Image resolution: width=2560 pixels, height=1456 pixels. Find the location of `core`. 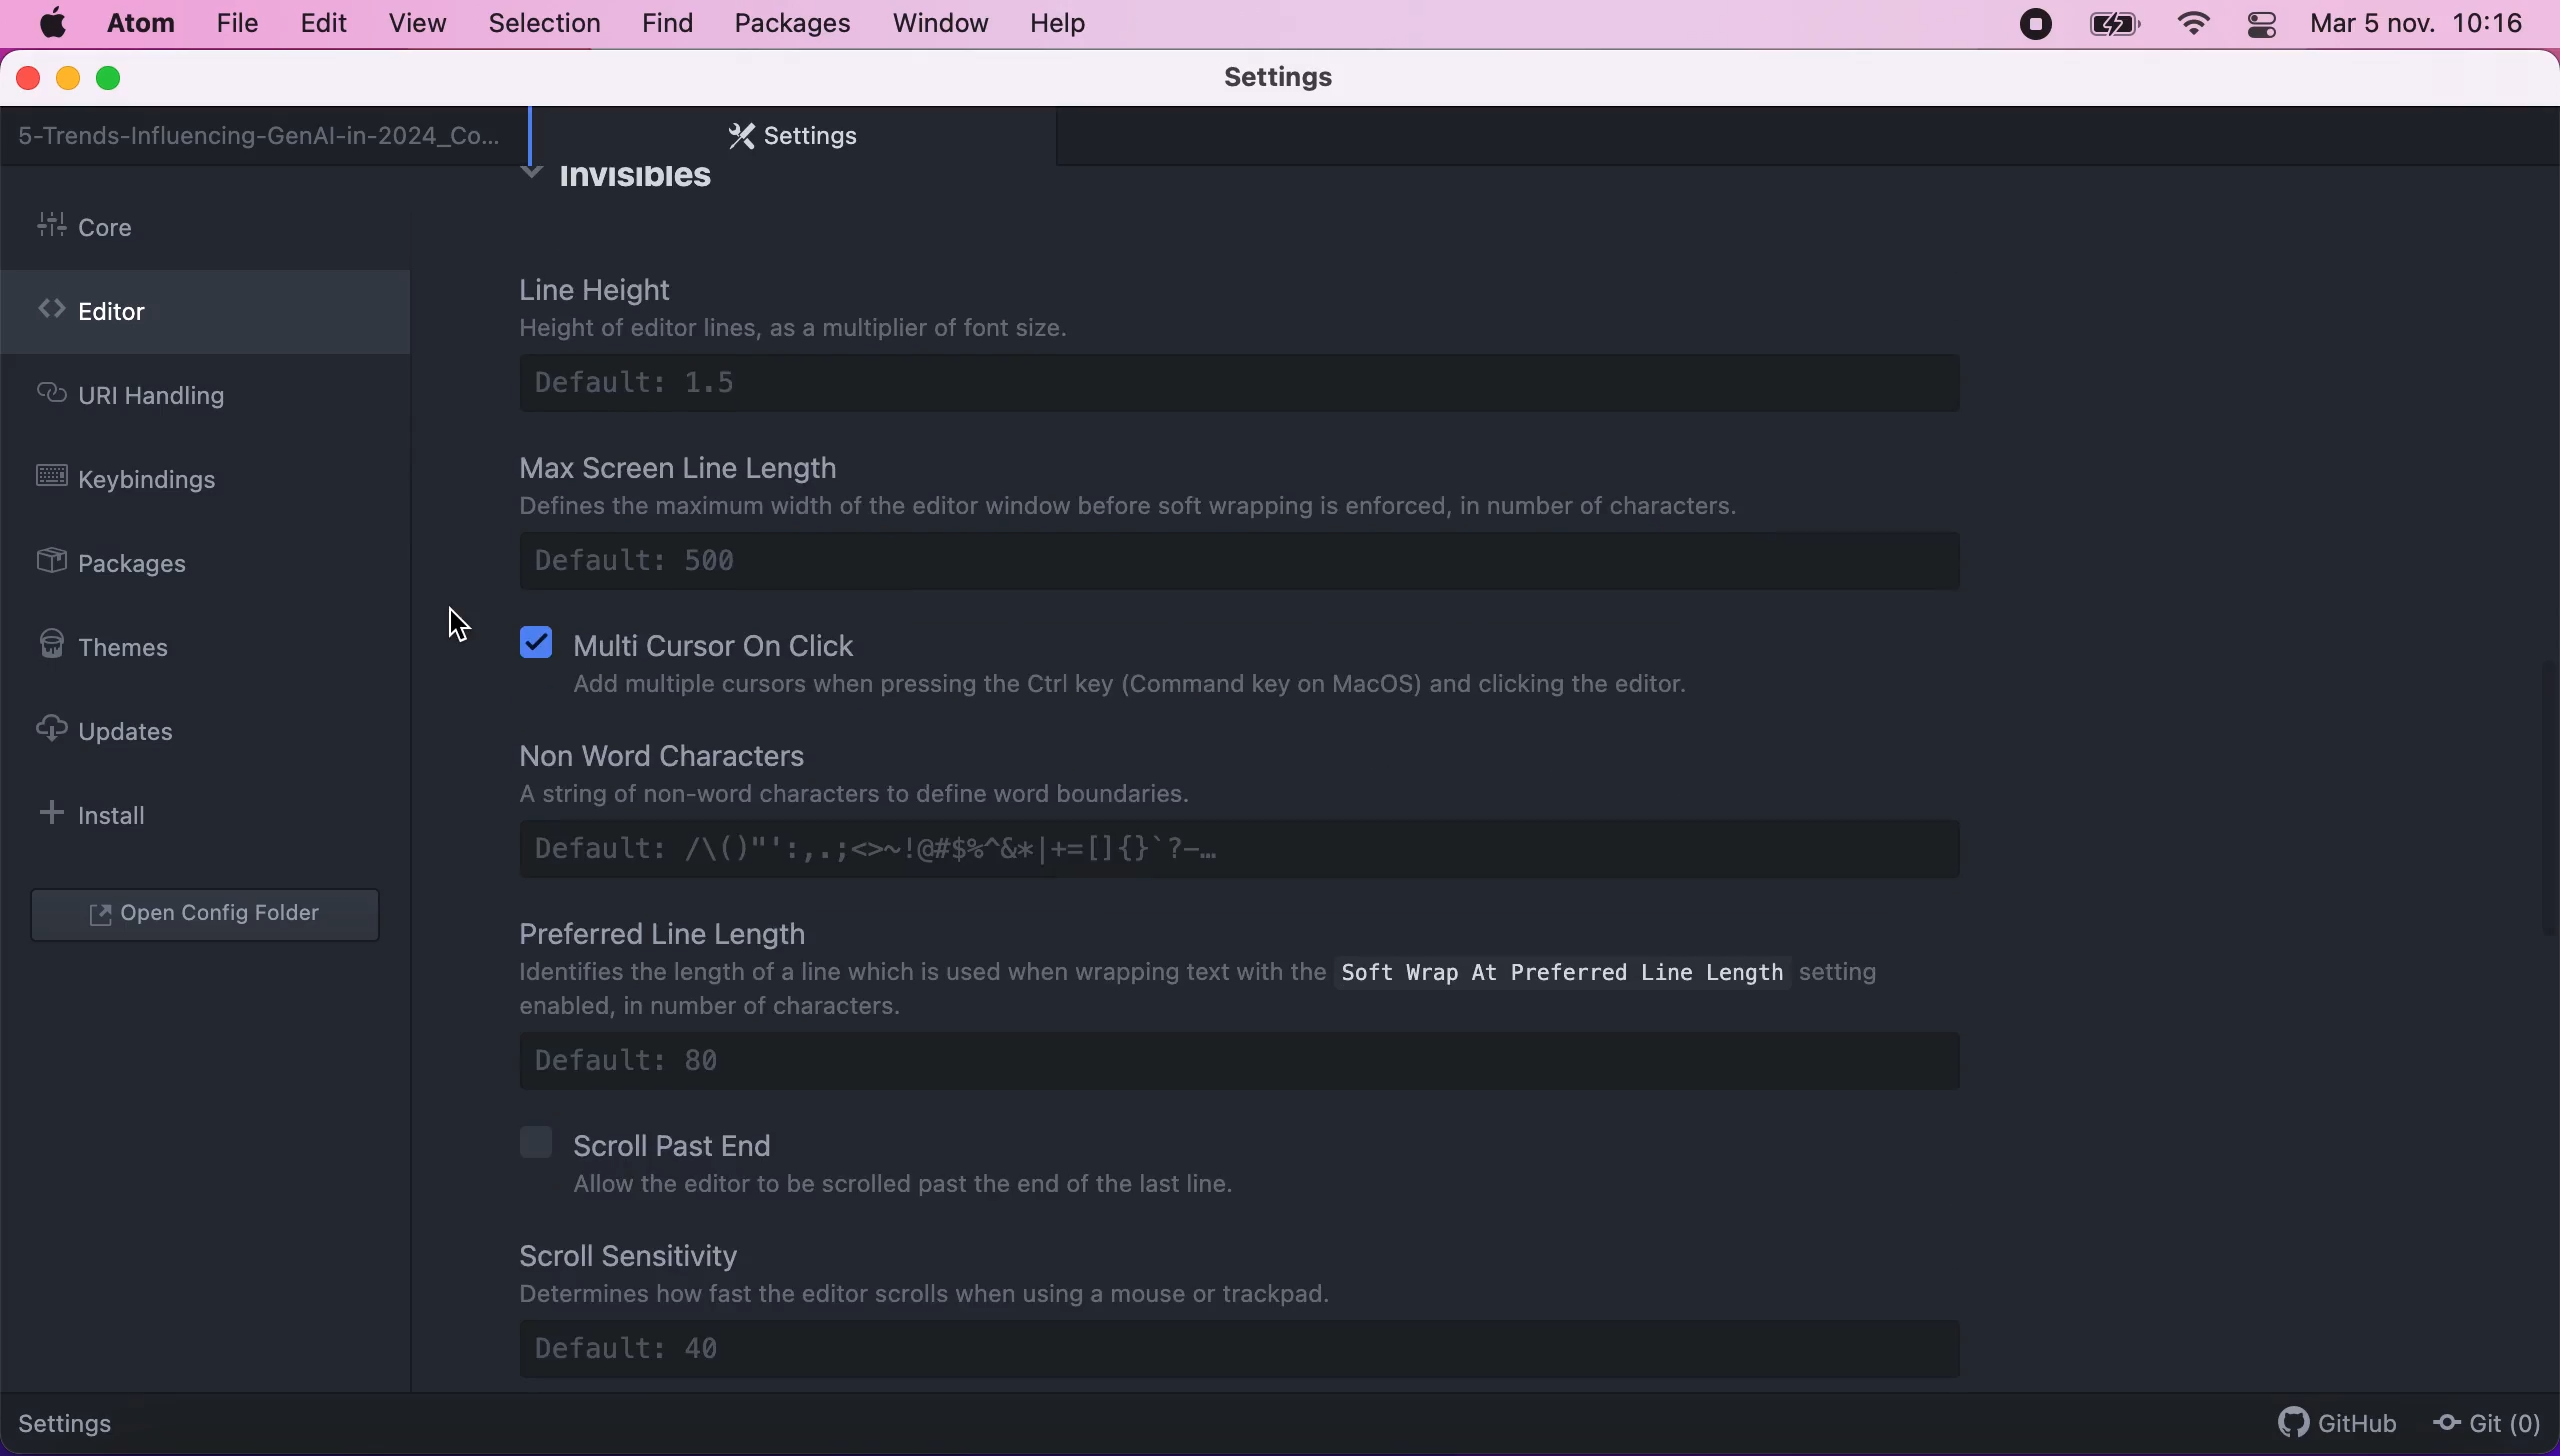

core is located at coordinates (211, 229).